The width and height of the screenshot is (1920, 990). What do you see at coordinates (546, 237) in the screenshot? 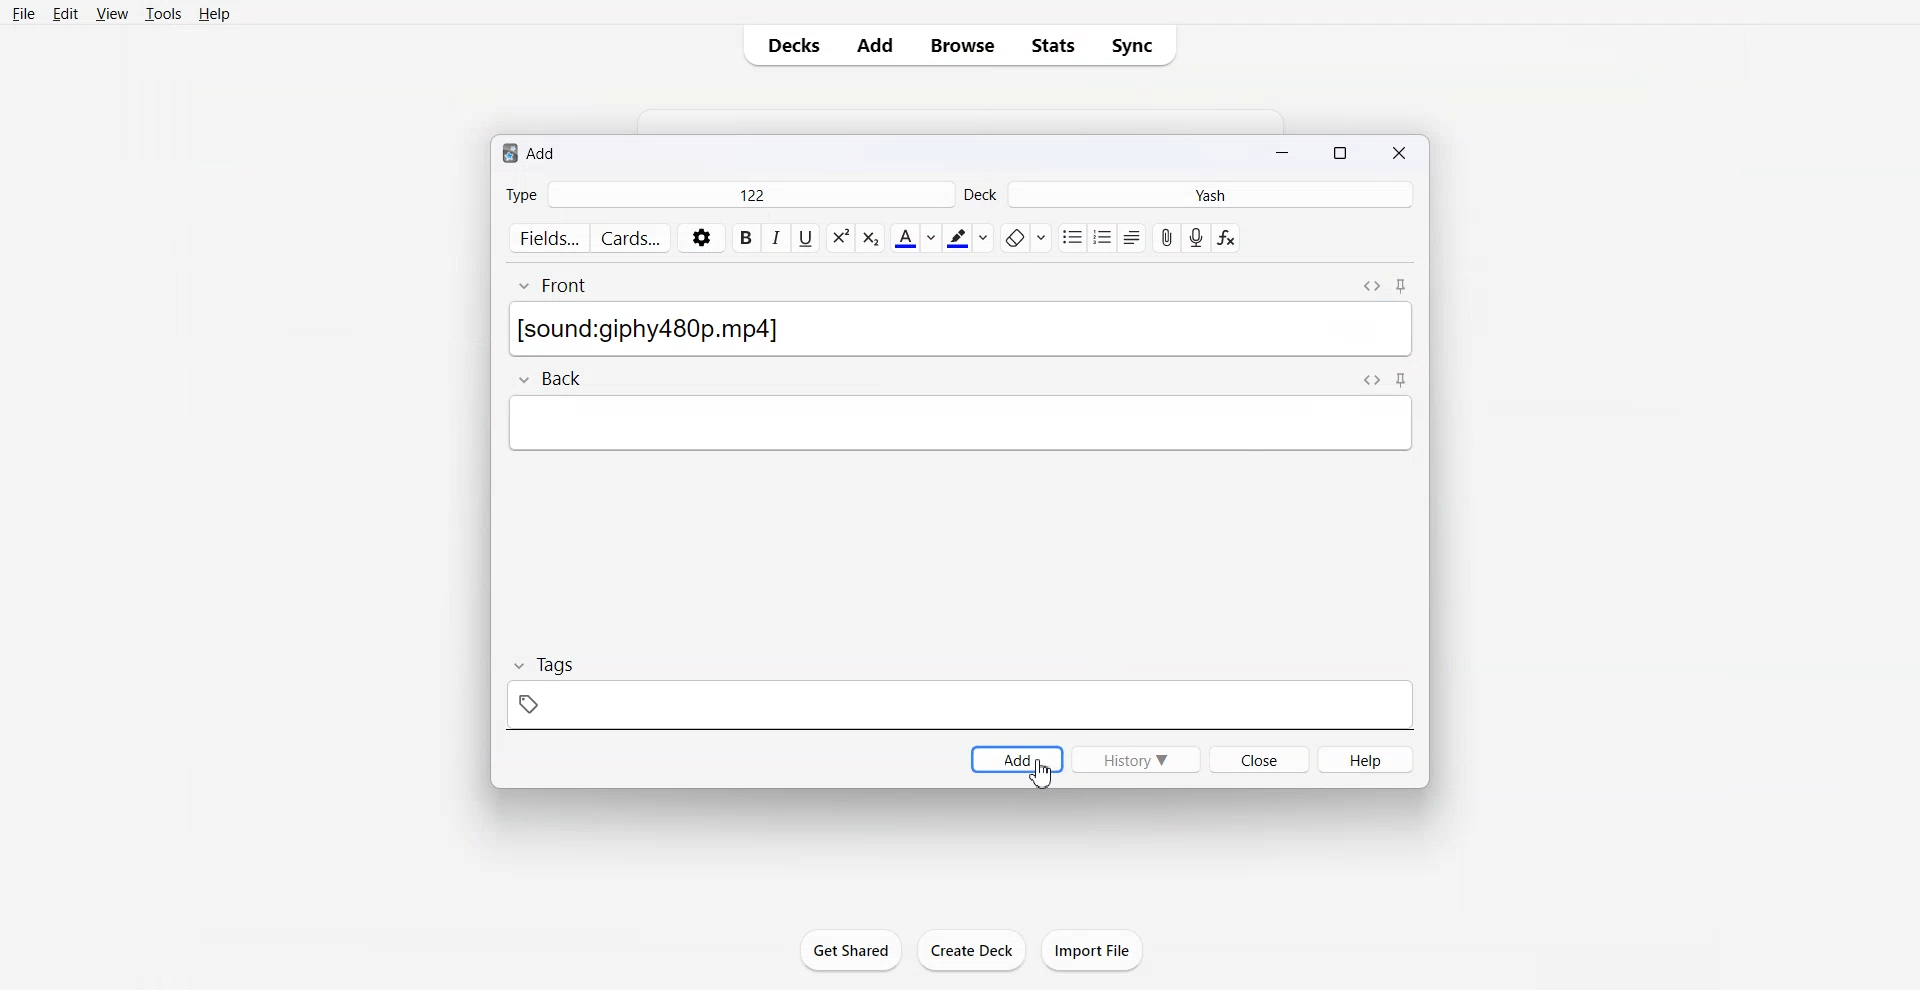
I see `Fields` at bounding box center [546, 237].